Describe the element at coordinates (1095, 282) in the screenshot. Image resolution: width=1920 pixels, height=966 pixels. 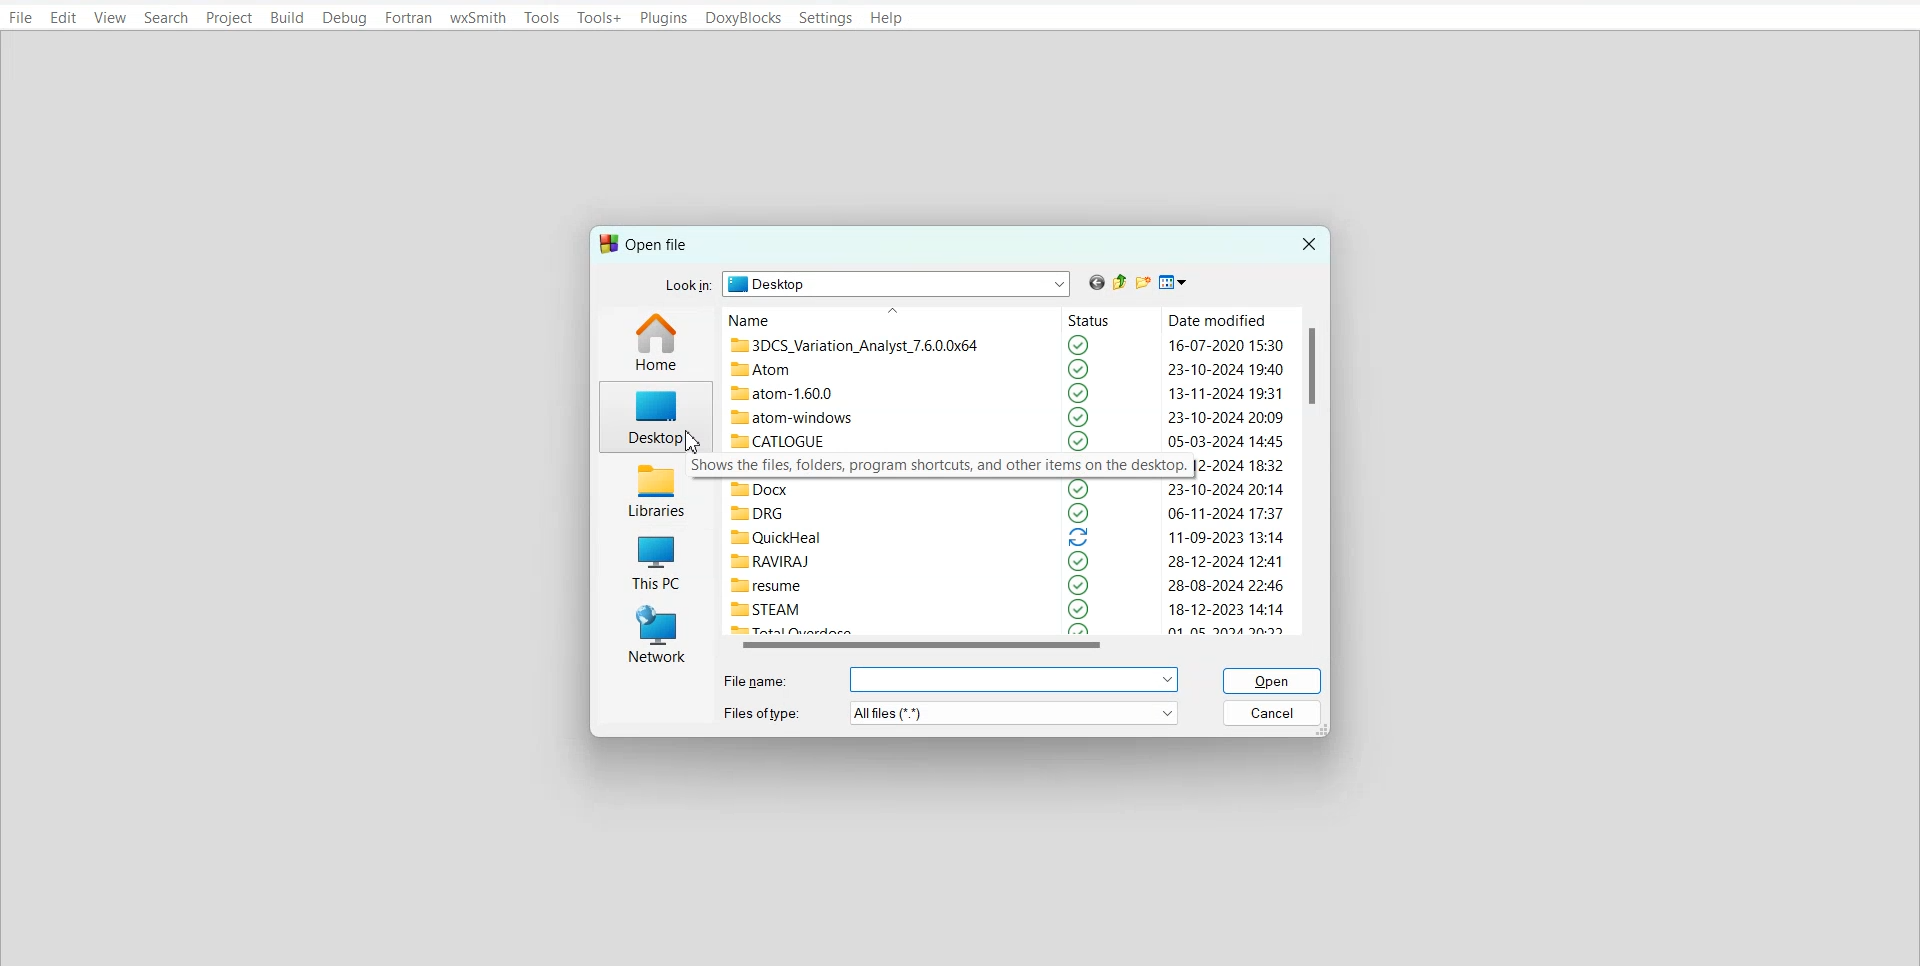
I see `Go back to previous file` at that location.